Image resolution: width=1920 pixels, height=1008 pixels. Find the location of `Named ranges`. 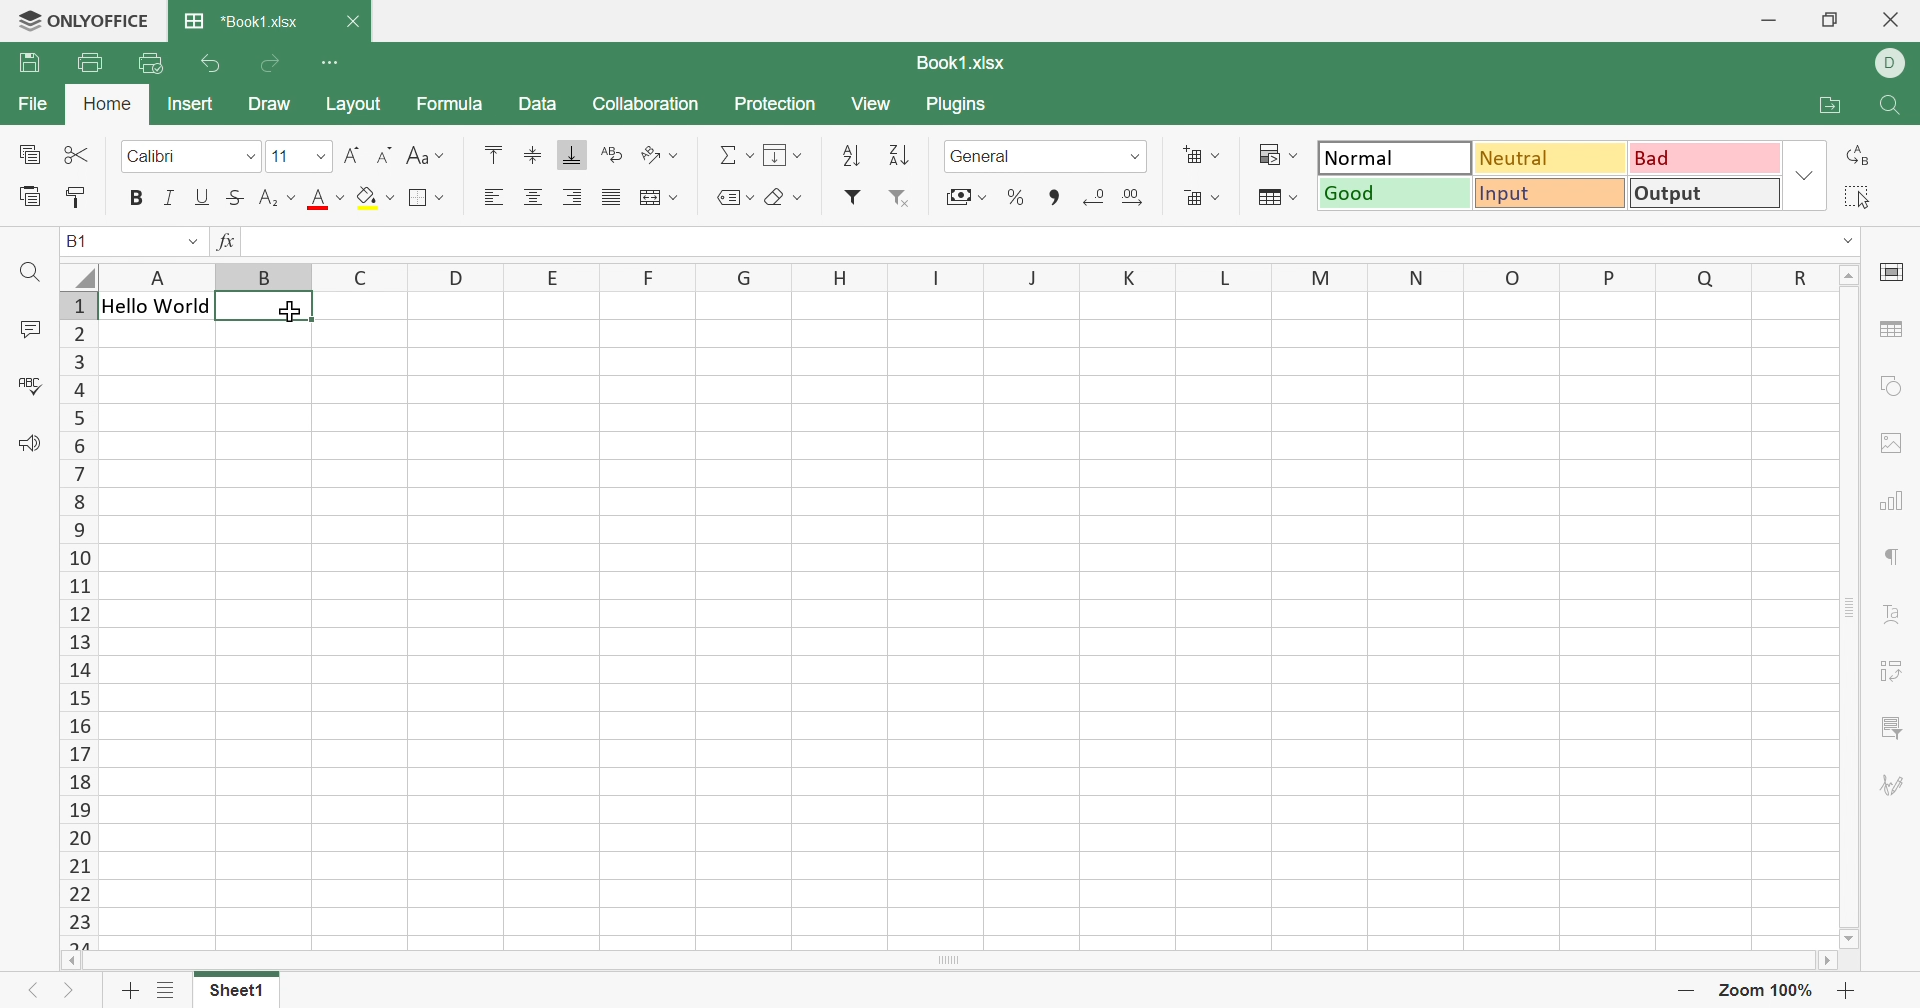

Named ranges is located at coordinates (736, 200).